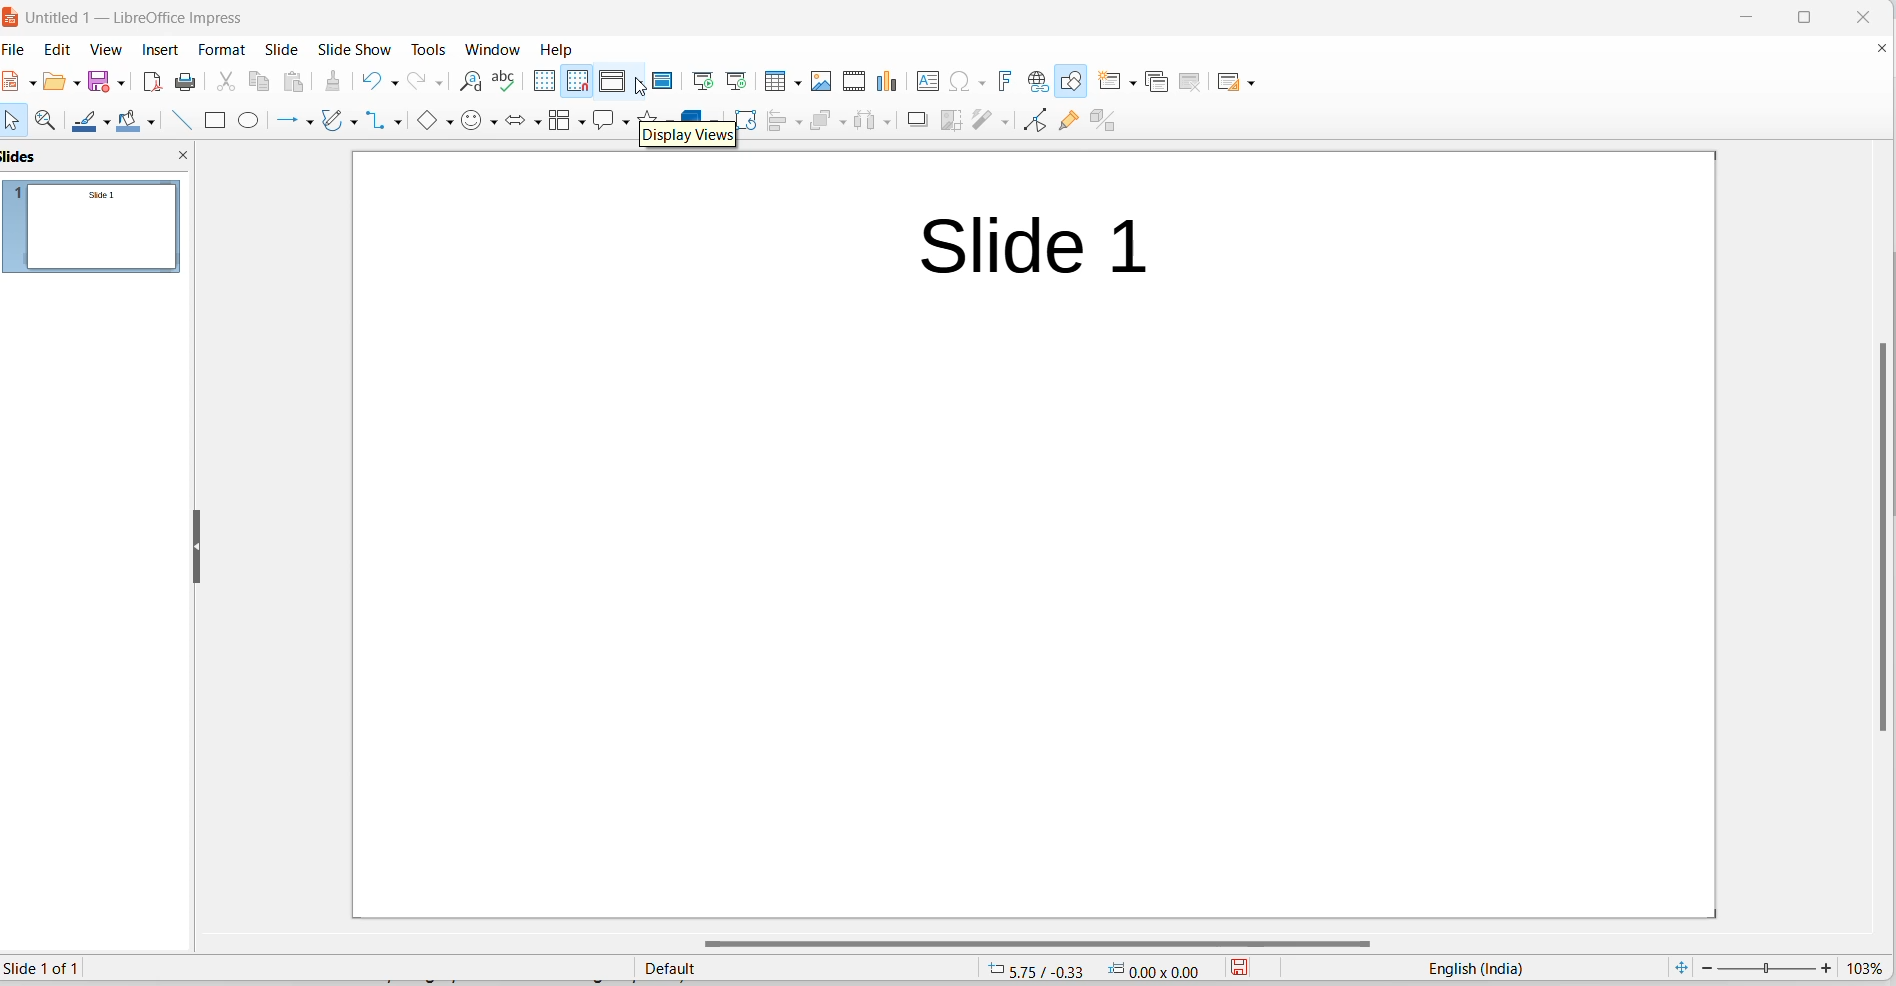  What do you see at coordinates (355, 50) in the screenshot?
I see `slide show` at bounding box center [355, 50].